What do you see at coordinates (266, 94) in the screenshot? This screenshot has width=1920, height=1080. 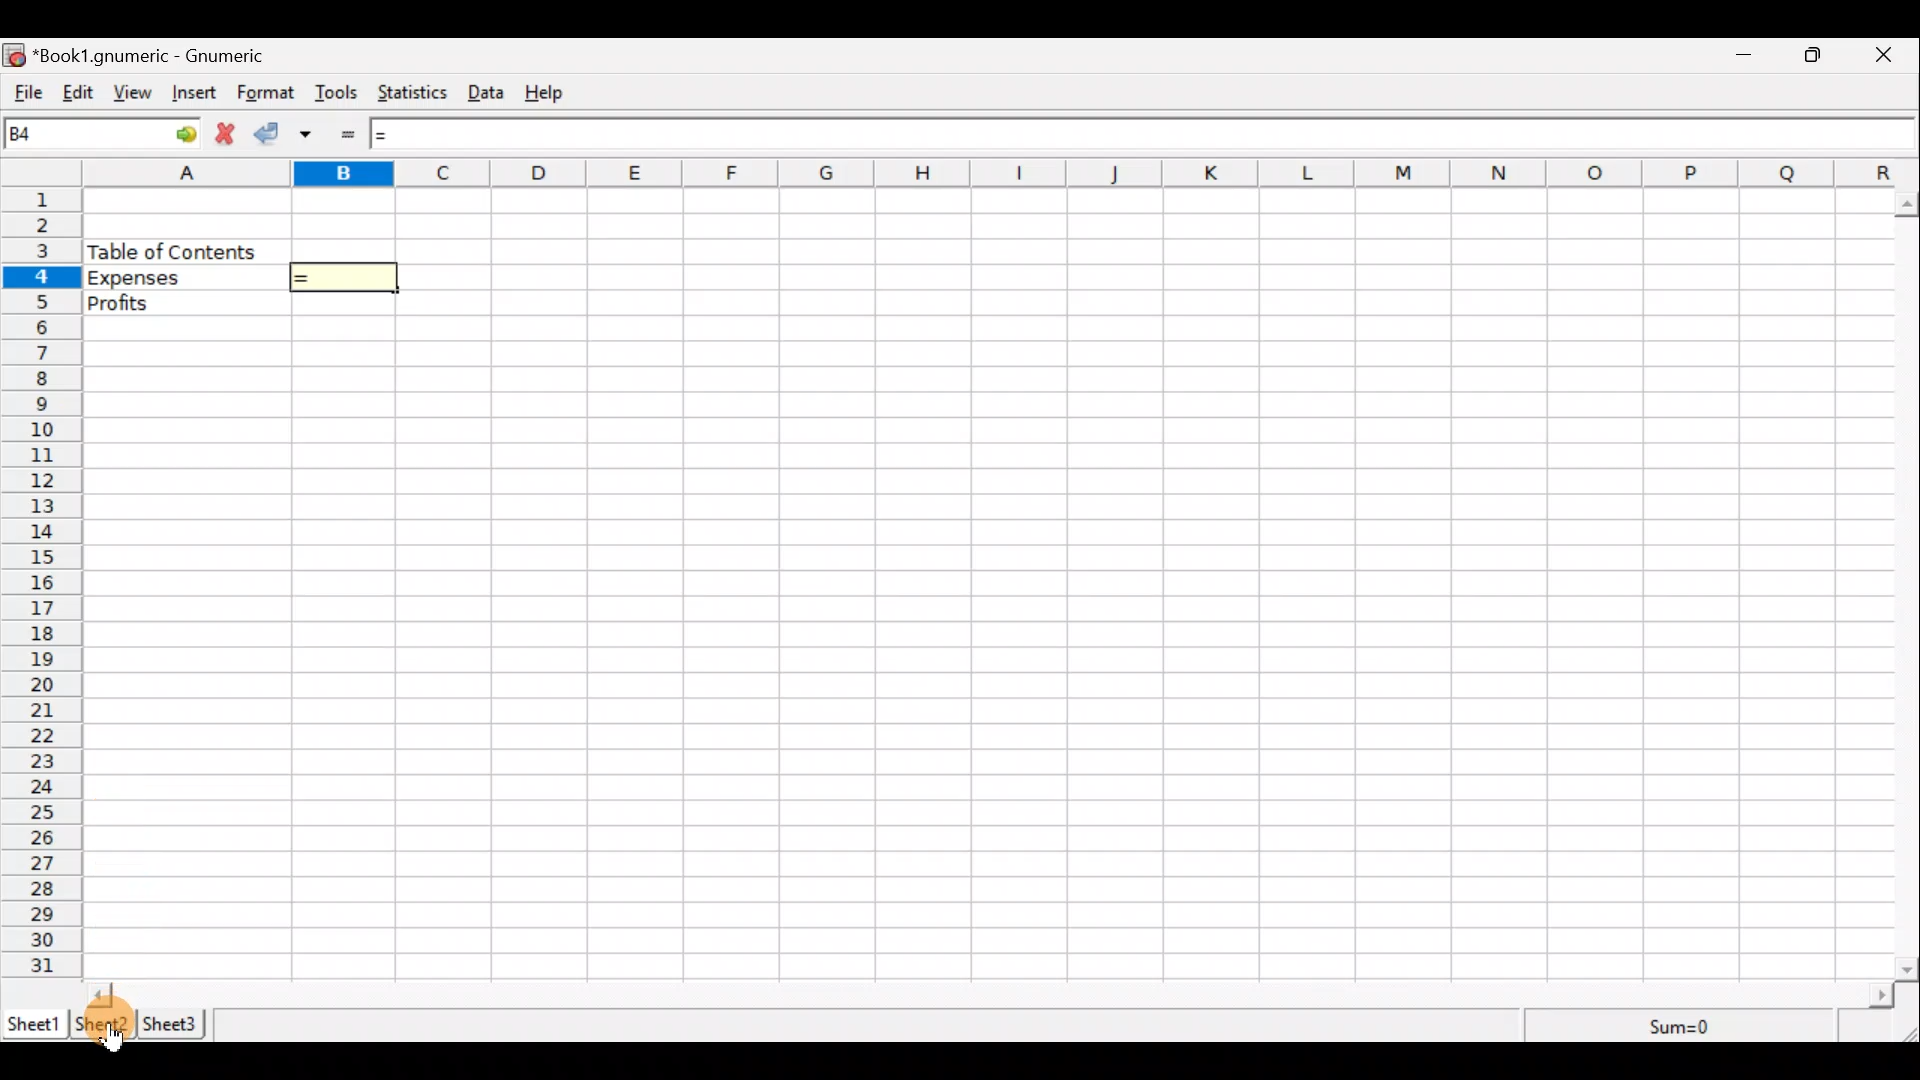 I see `Format` at bounding box center [266, 94].